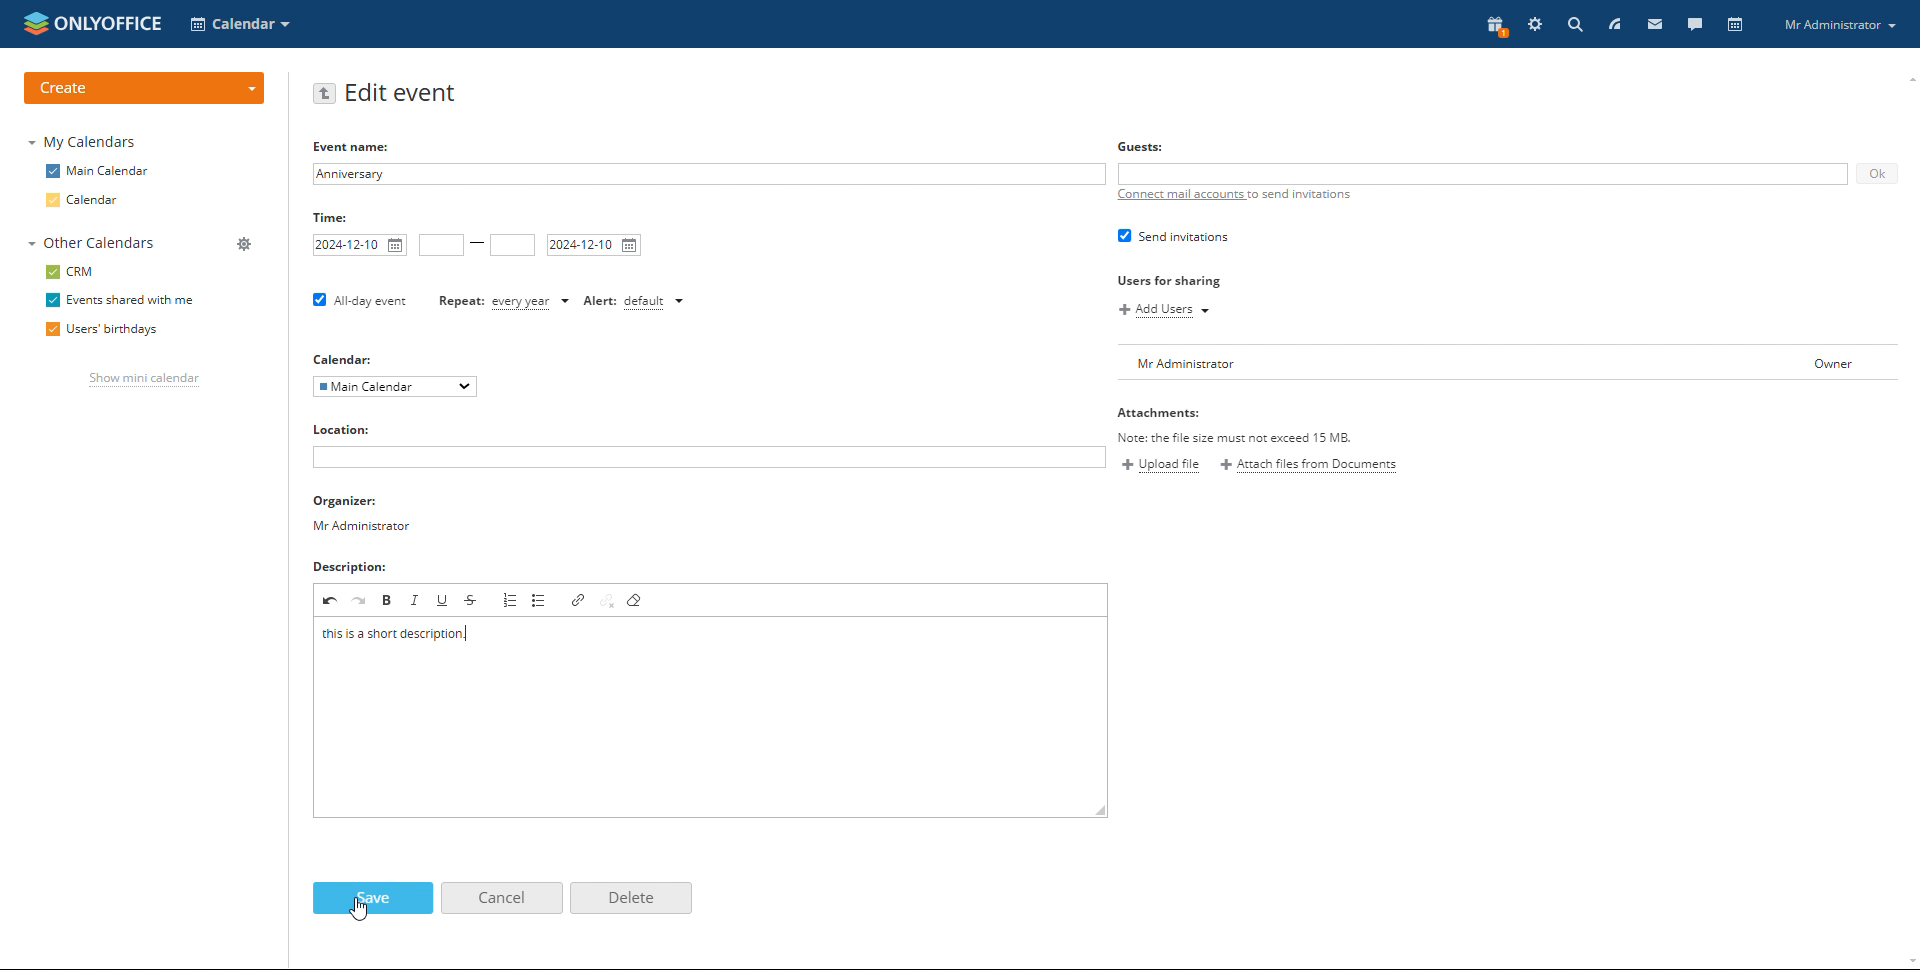  I want to click on event repetition, so click(503, 303).